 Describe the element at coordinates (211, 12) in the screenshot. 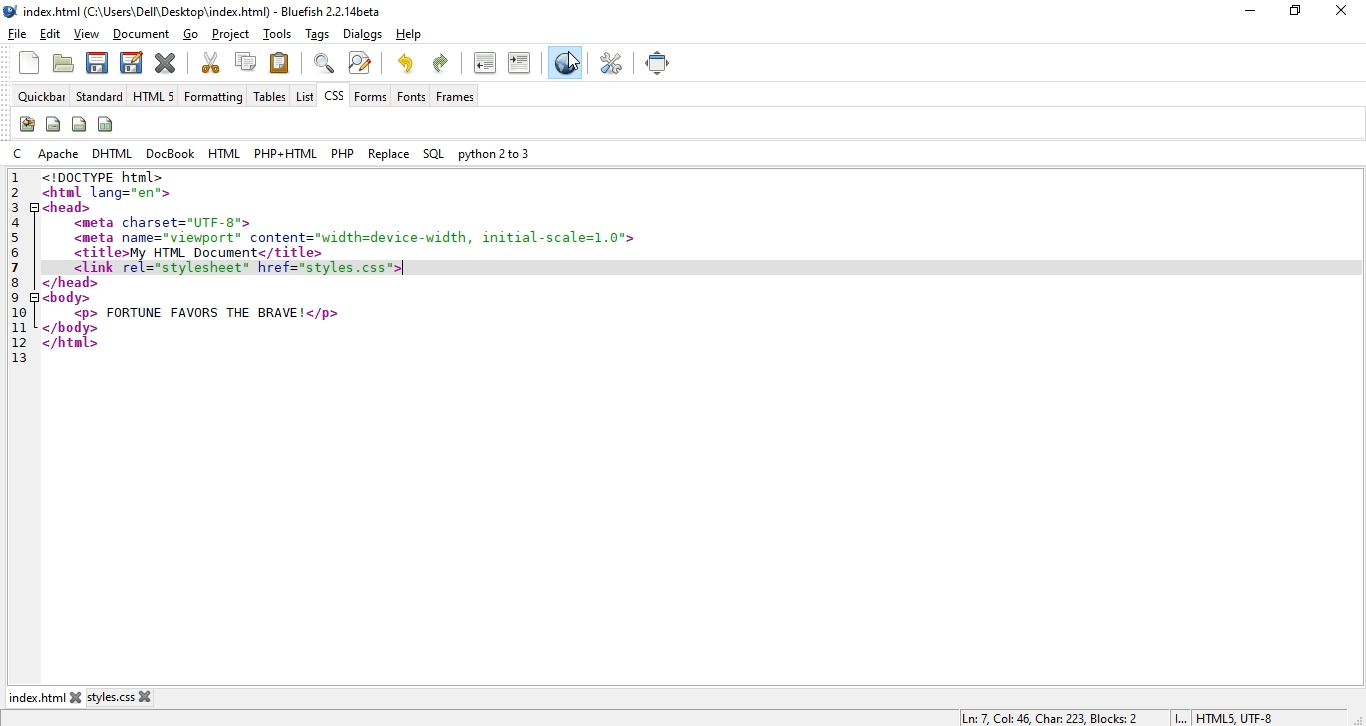

I see `* index.html (C:\Users\Dell\Desktop\index.html) - Bluefish 2.2. 14beta` at that location.